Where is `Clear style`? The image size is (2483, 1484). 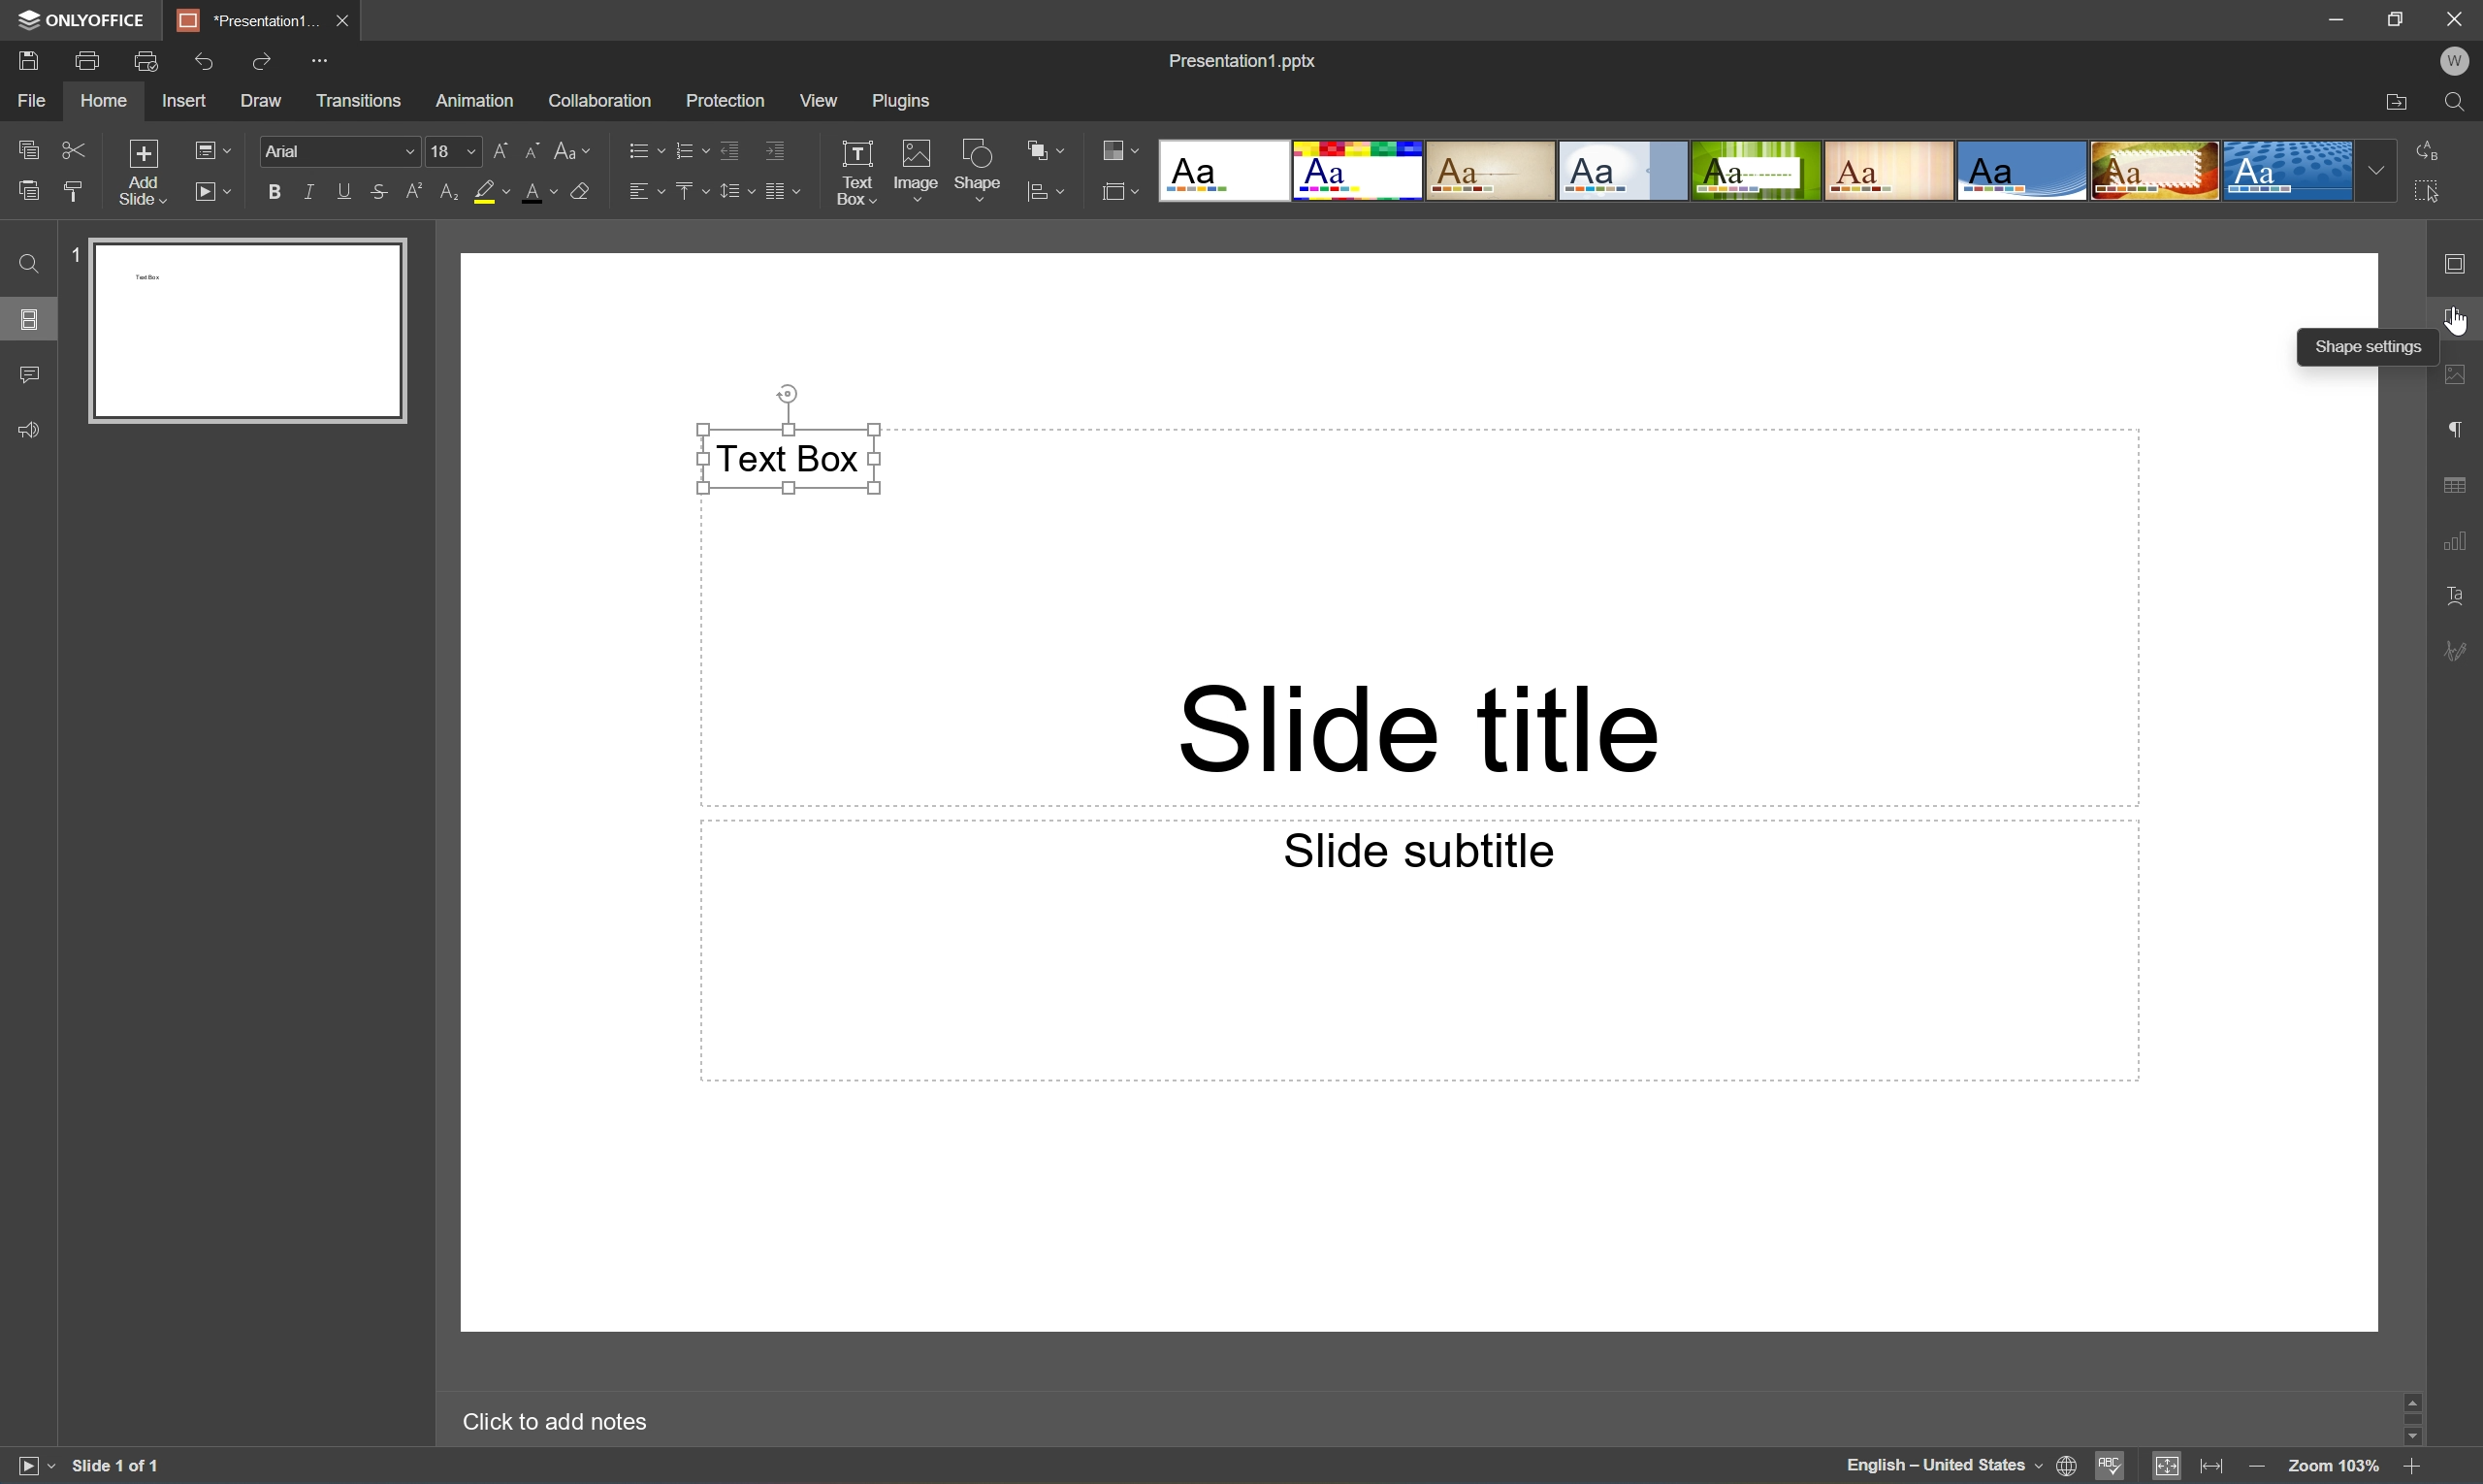
Clear style is located at coordinates (584, 191).